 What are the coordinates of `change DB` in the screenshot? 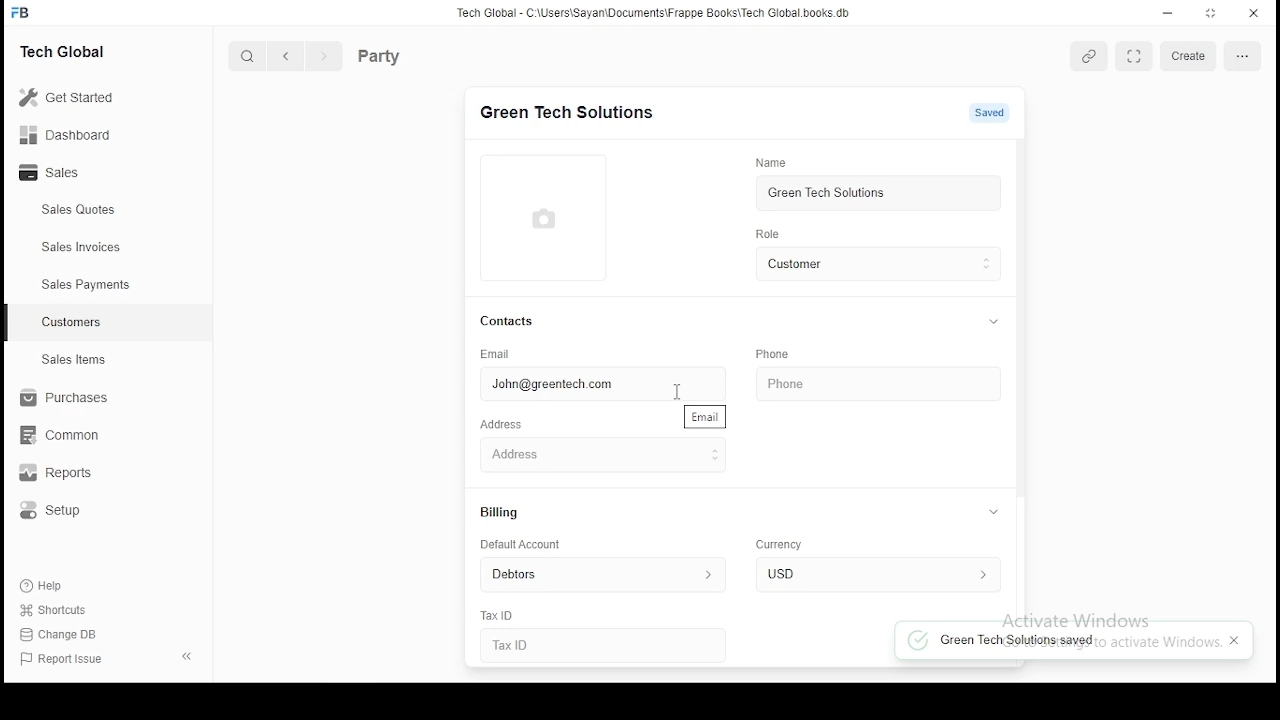 It's located at (61, 633).